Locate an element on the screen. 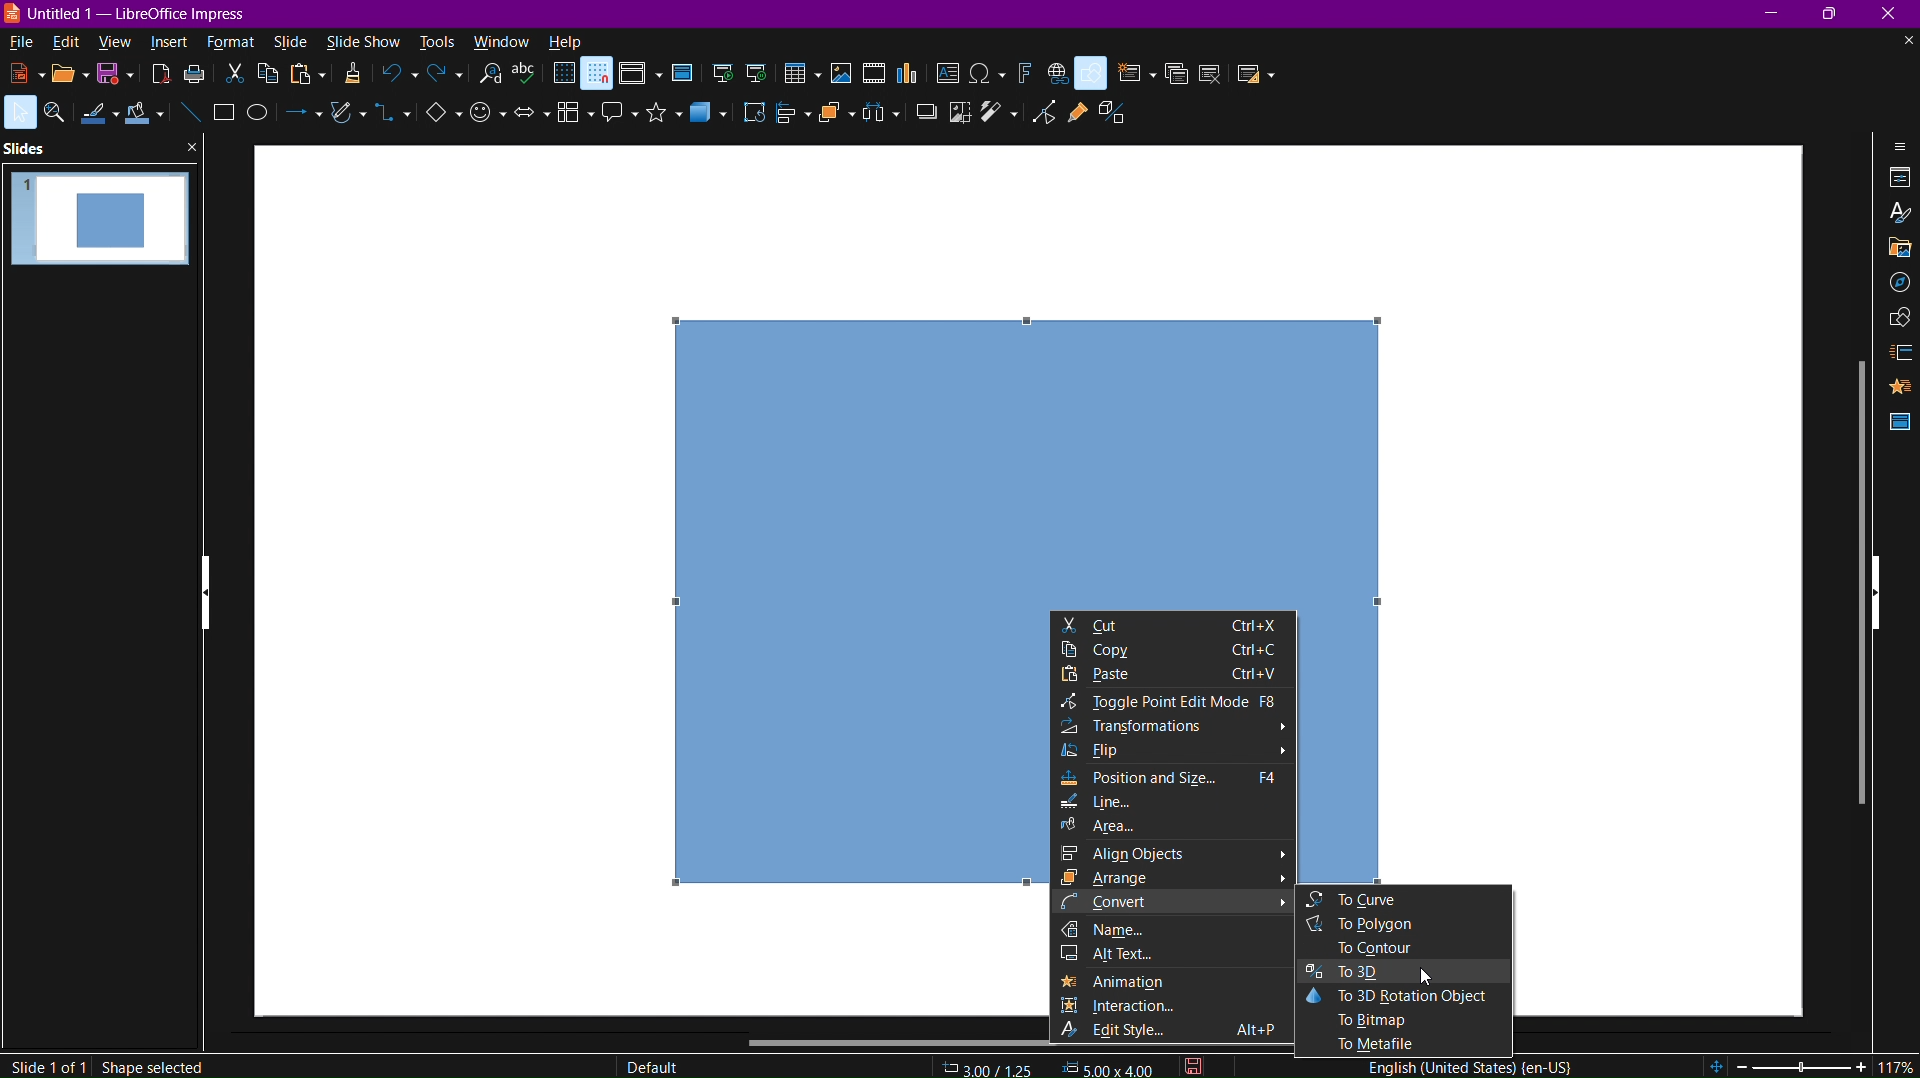 The width and height of the screenshot is (1920, 1078). Edit Style is located at coordinates (1175, 1038).